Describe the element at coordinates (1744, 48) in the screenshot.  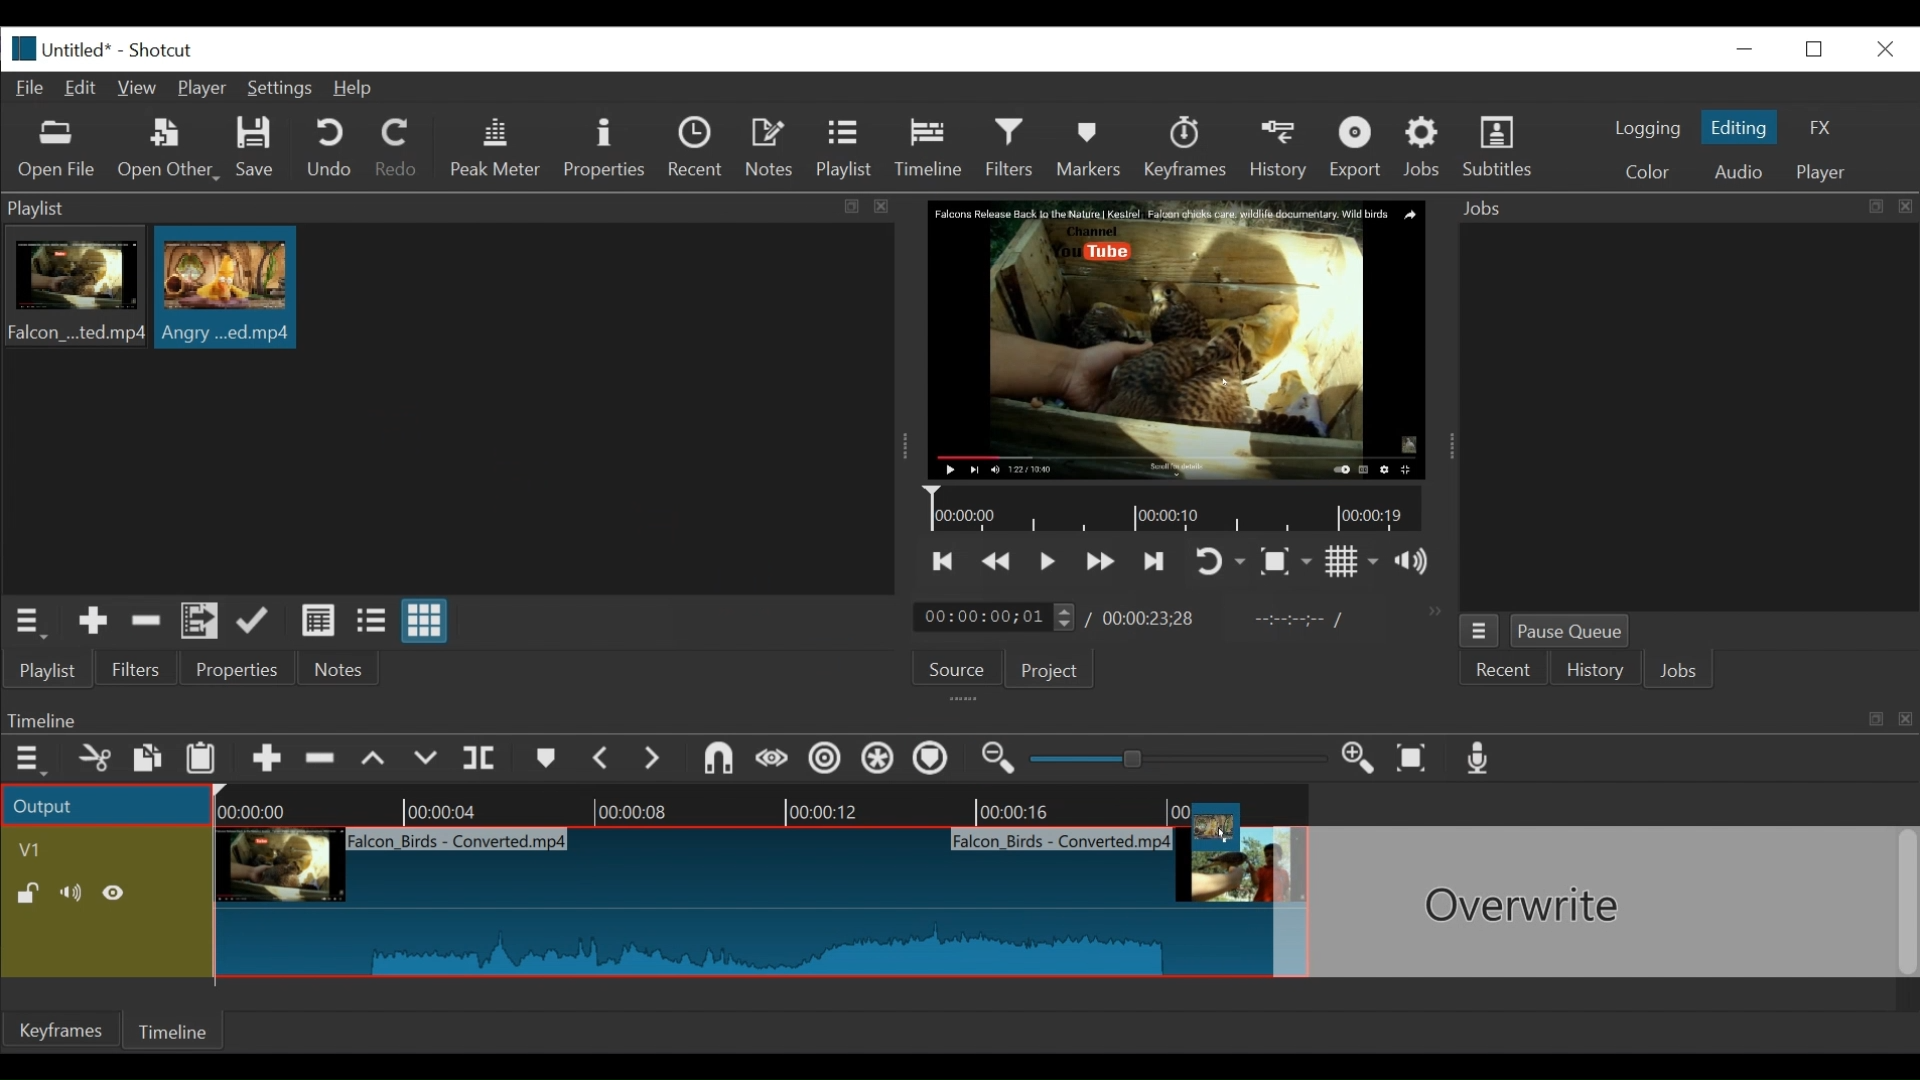
I see `minimize` at that location.